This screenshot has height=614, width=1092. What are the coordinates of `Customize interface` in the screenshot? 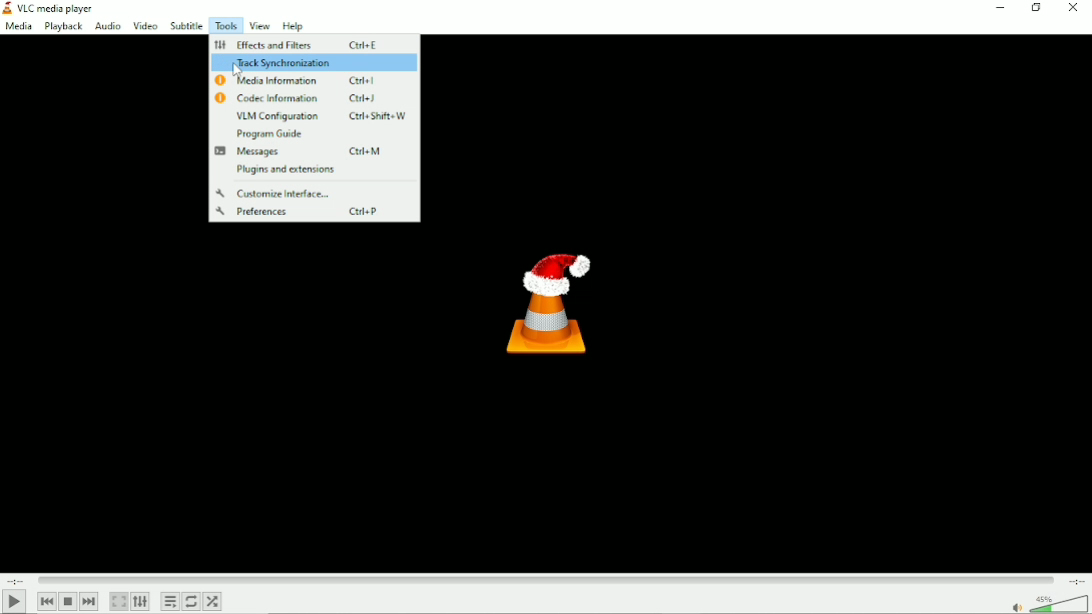 It's located at (275, 194).